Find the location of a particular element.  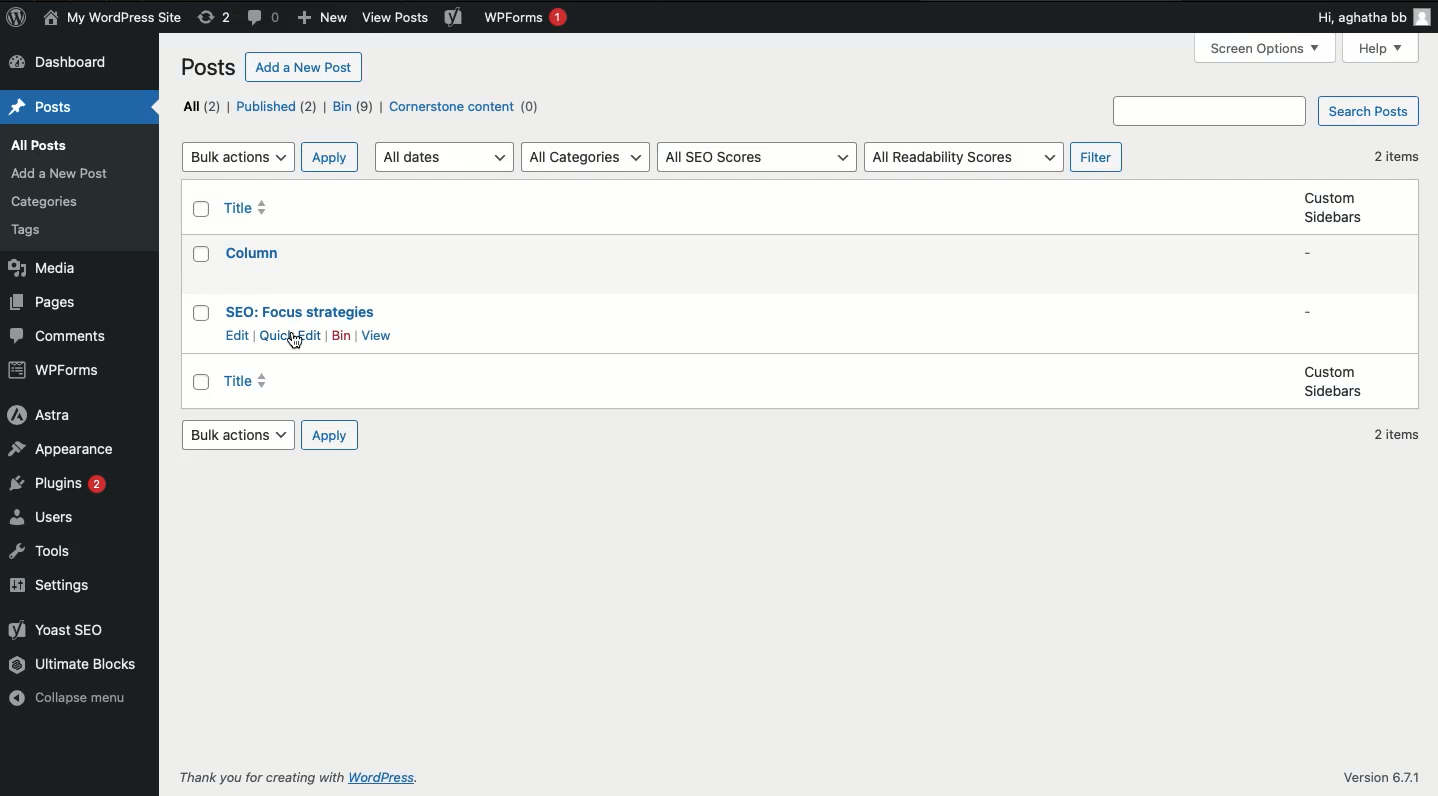

Appearance is located at coordinates (61, 450).